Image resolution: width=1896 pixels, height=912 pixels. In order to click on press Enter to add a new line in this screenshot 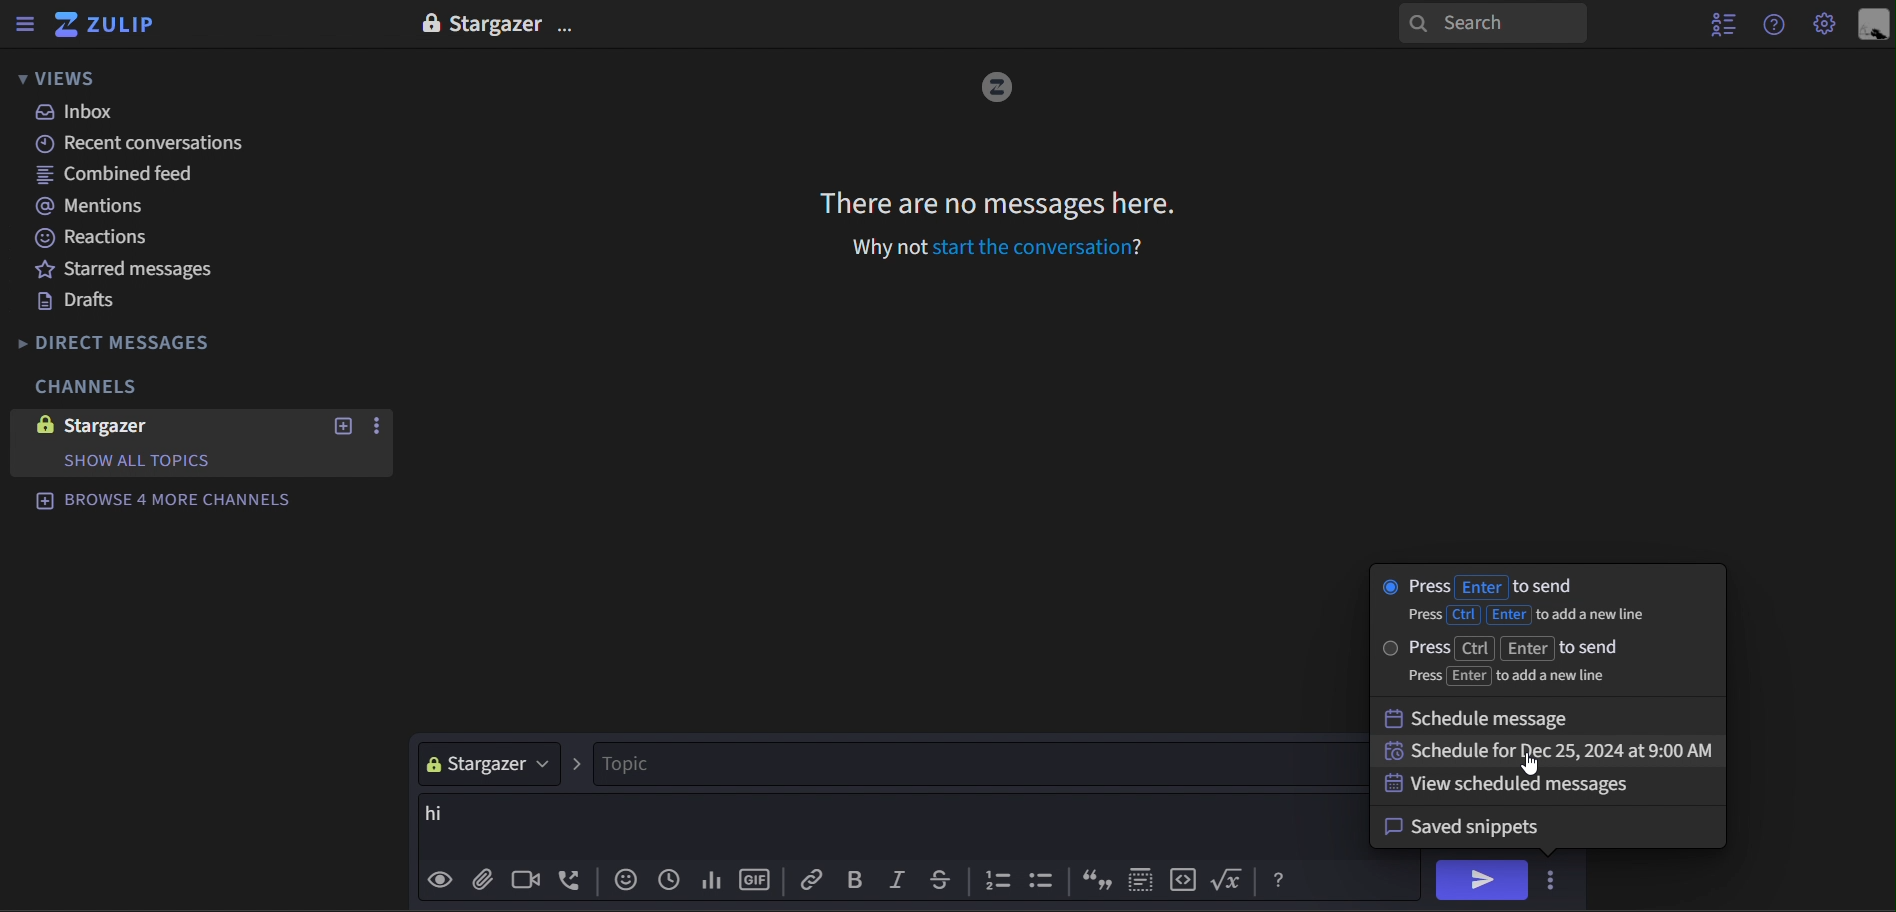, I will do `click(1561, 674)`.